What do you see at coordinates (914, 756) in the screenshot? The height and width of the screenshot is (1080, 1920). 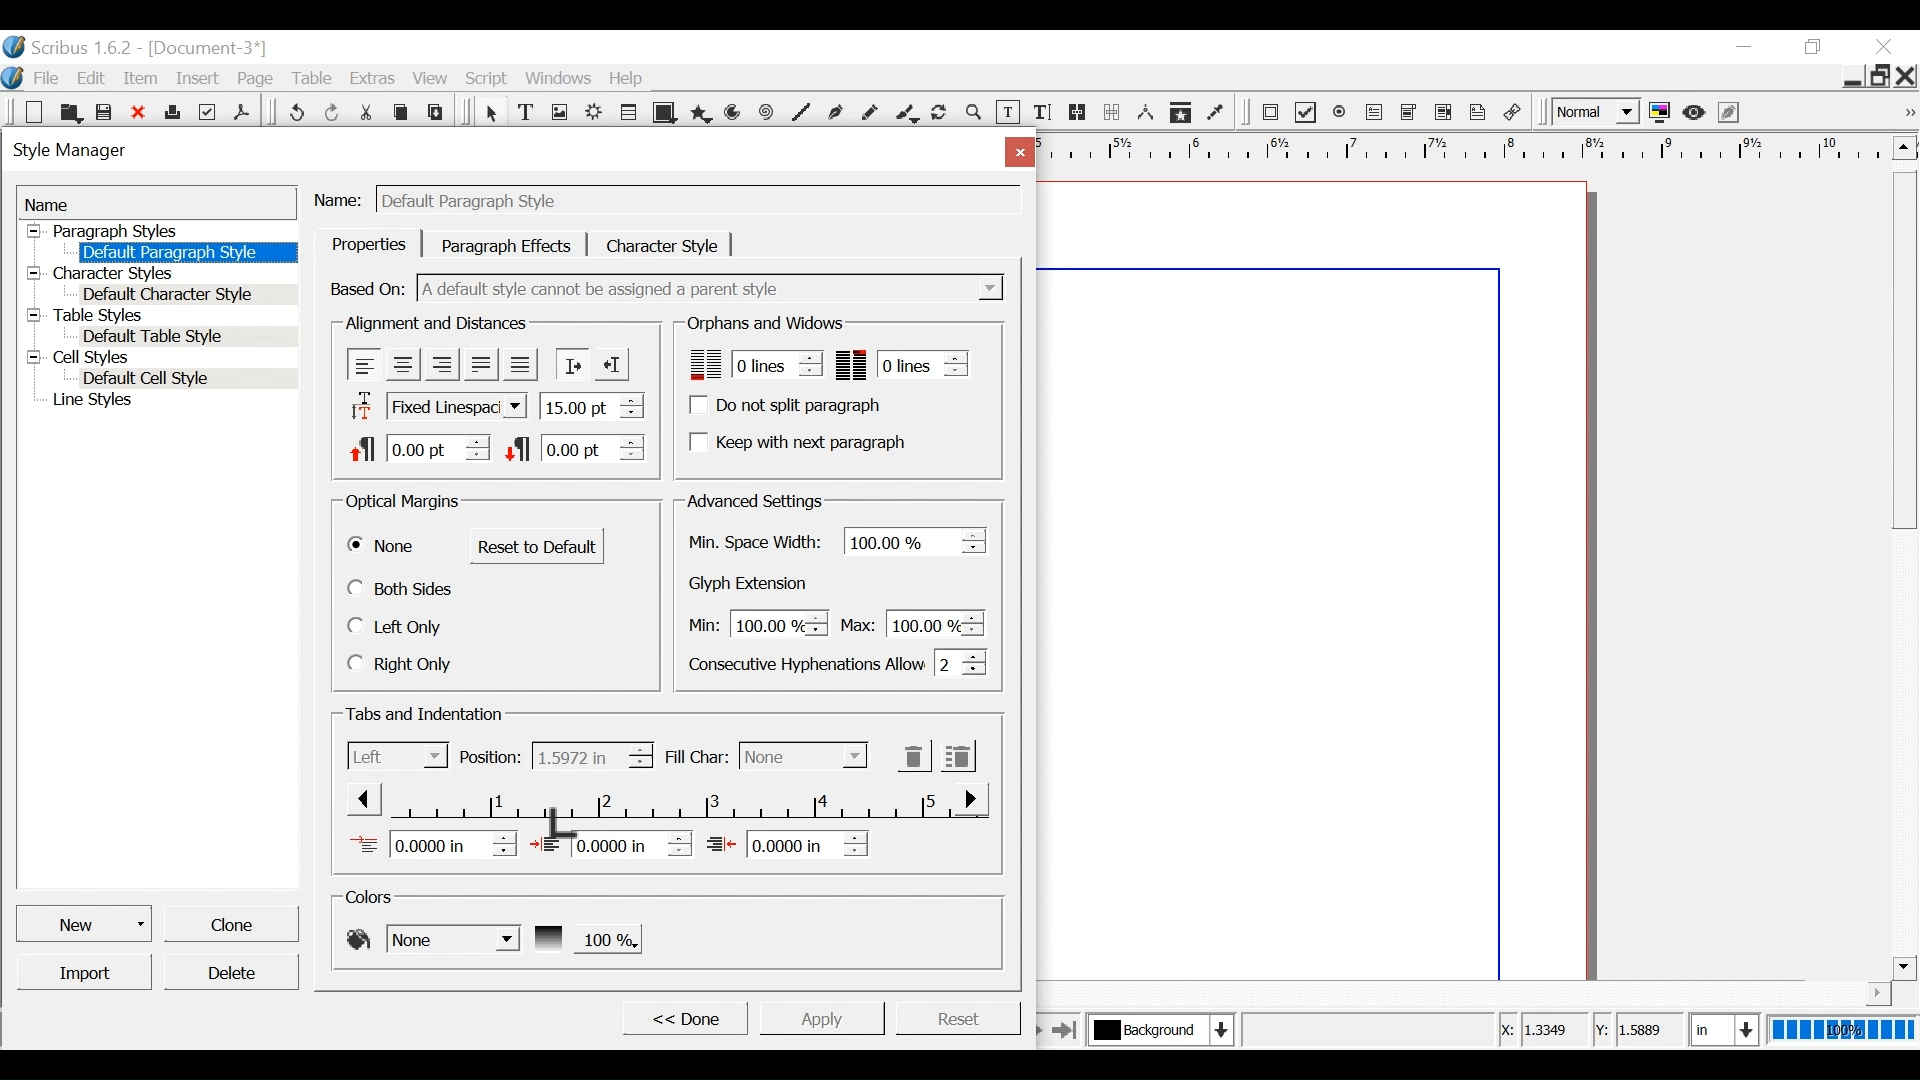 I see `Delete Selected tabular` at bounding box center [914, 756].